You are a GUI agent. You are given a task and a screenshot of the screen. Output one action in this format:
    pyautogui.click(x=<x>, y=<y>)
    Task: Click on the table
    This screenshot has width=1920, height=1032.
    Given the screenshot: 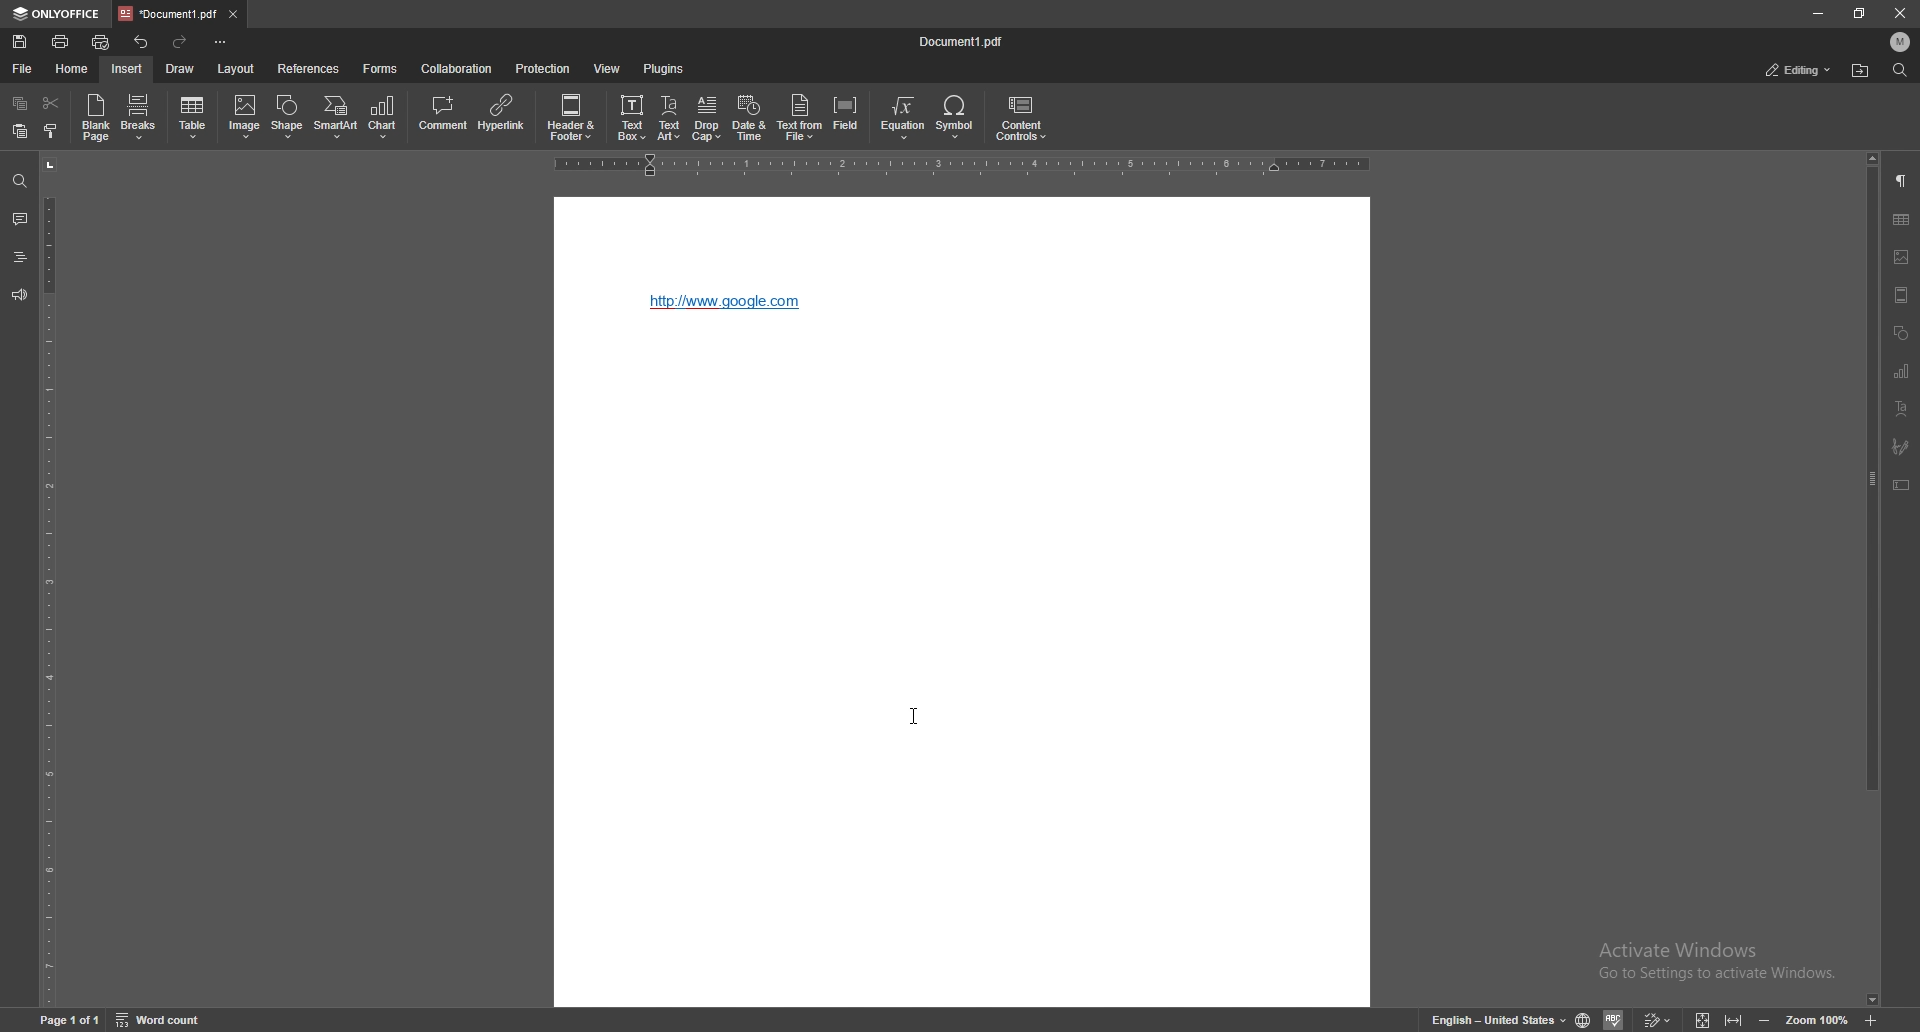 What is the action you would take?
    pyautogui.click(x=1901, y=218)
    